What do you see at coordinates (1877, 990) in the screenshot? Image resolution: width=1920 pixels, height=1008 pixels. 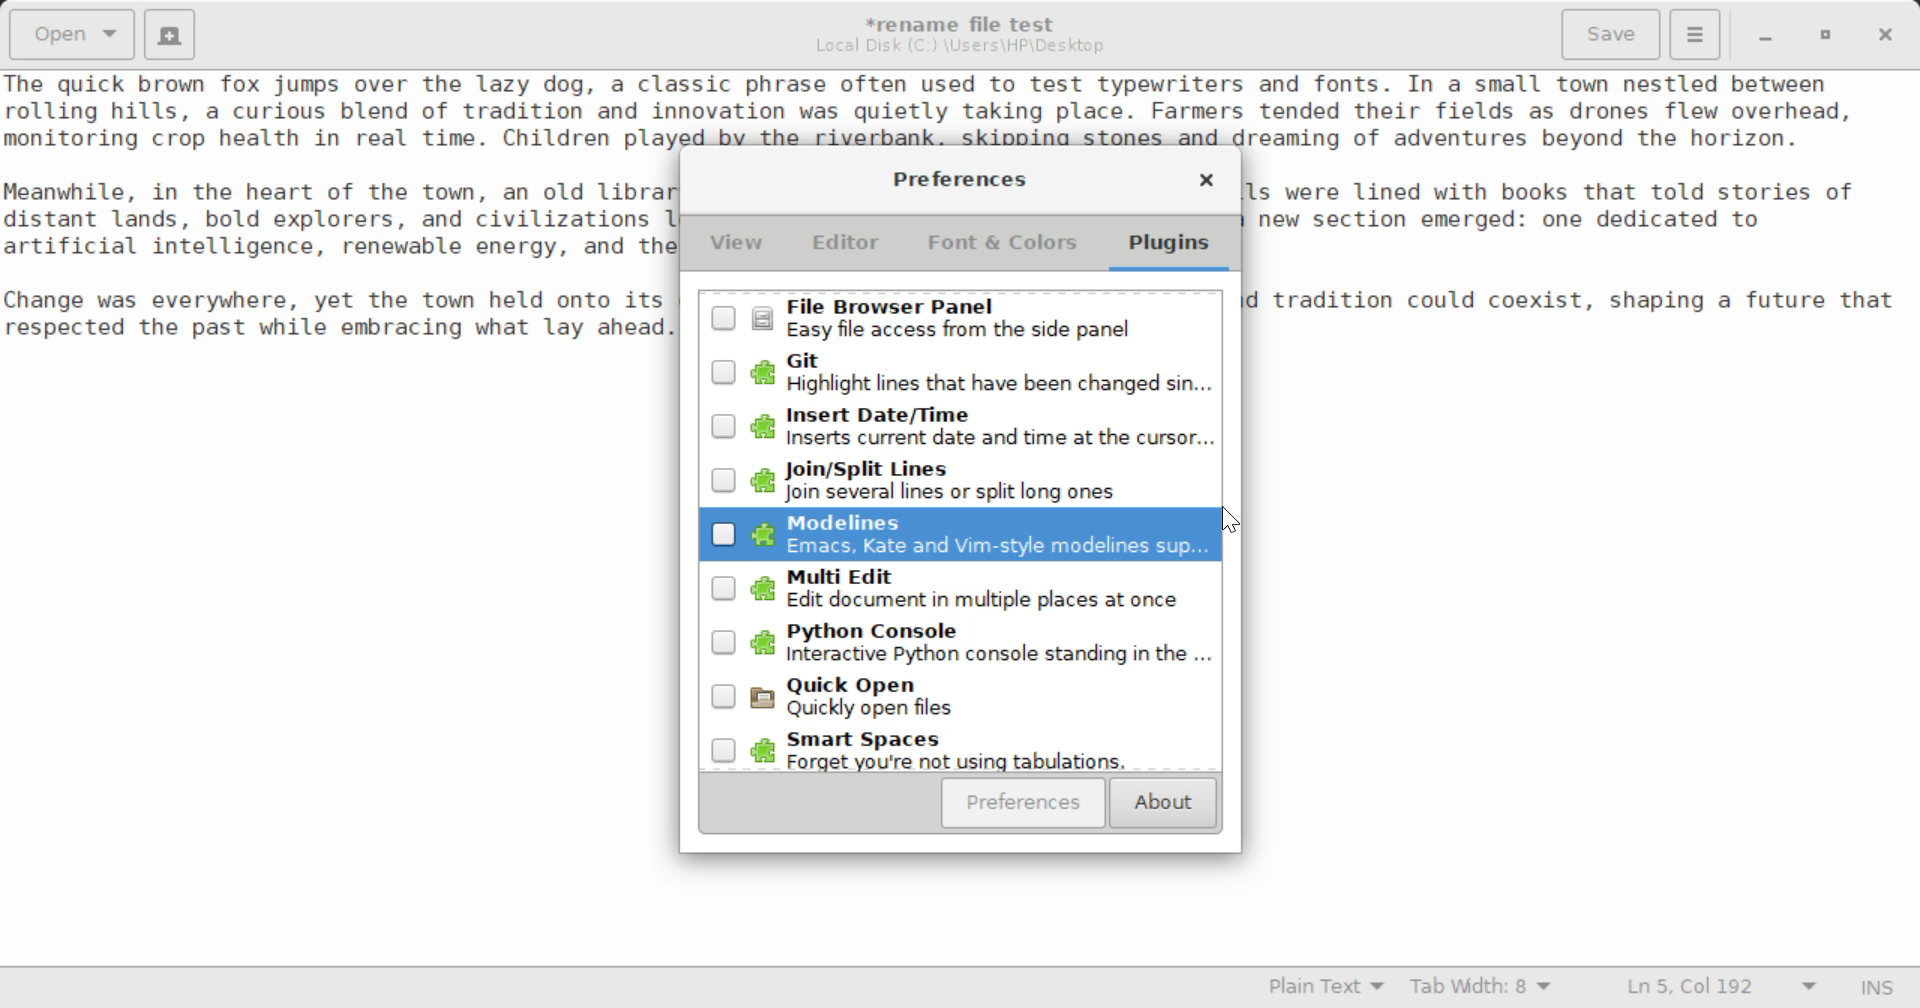 I see `Input Mode` at bounding box center [1877, 990].